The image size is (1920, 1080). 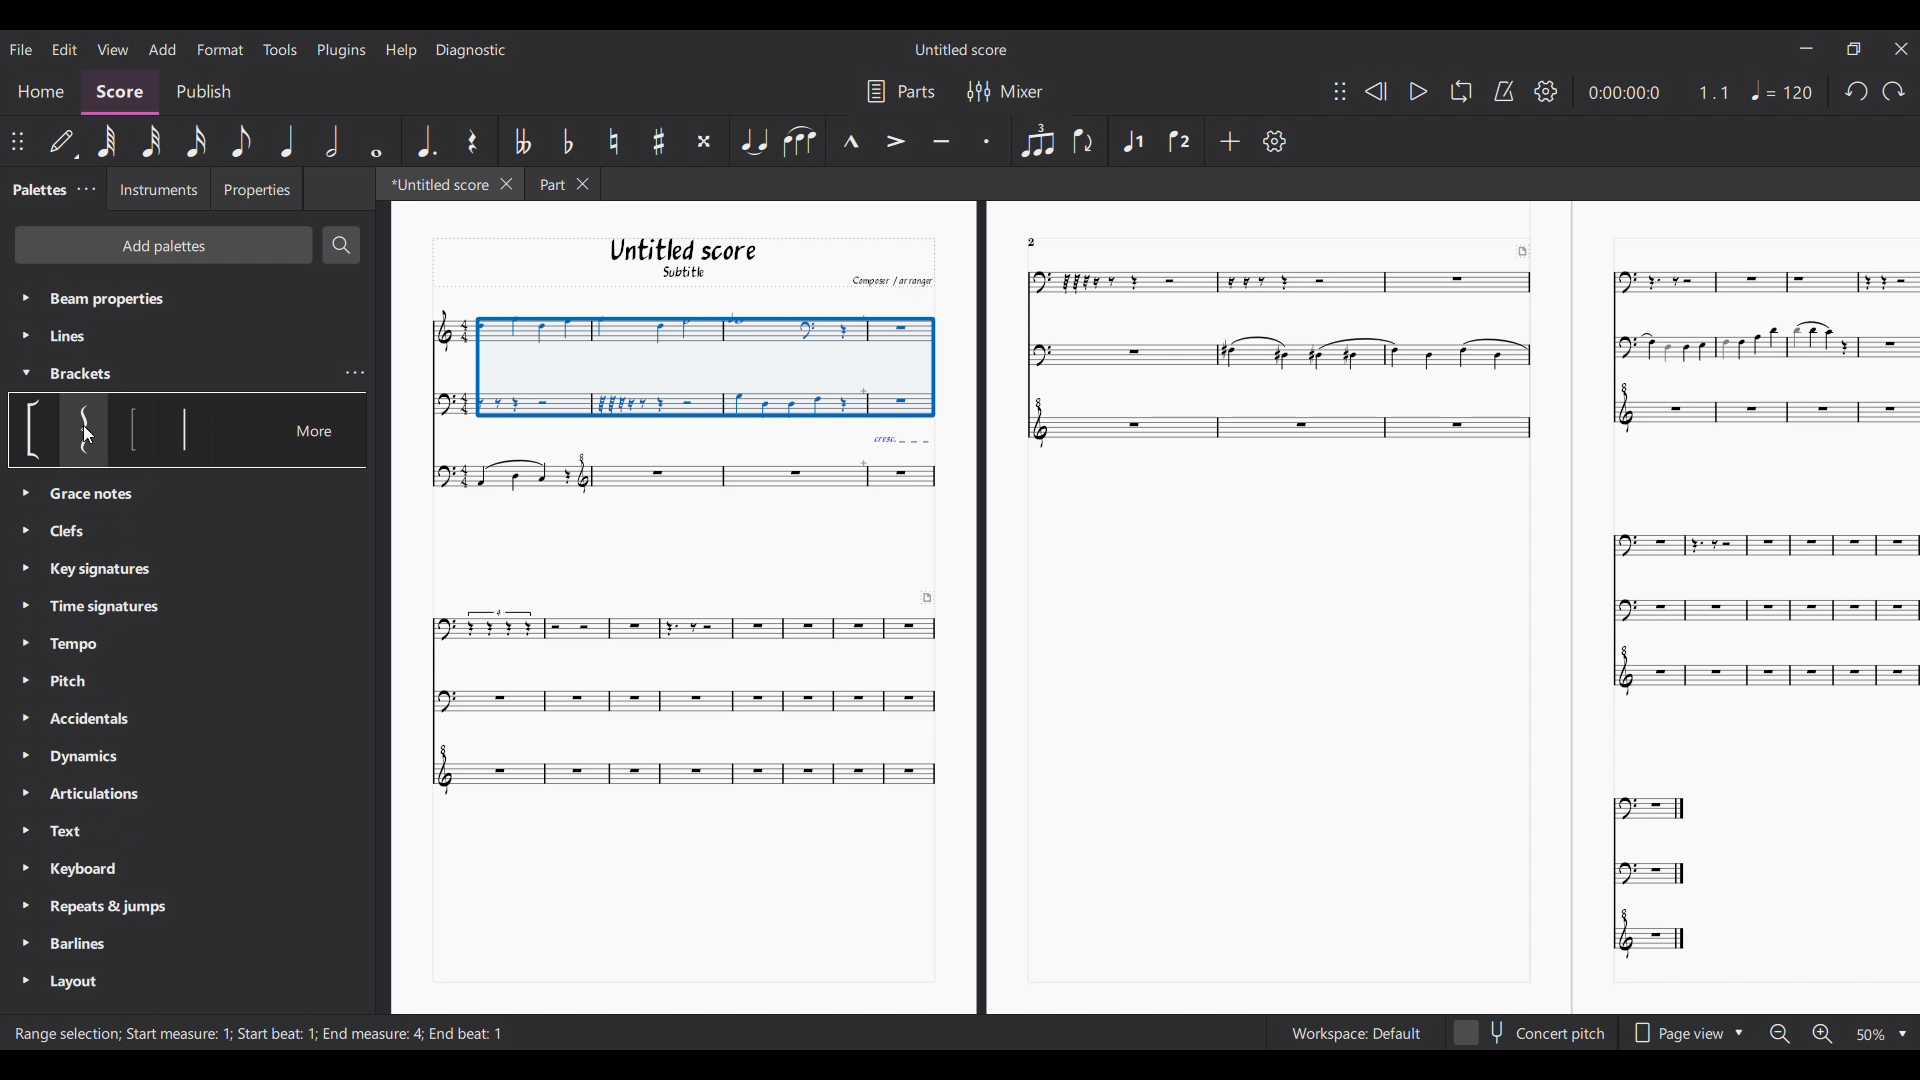 I want to click on Slur, so click(x=800, y=141).